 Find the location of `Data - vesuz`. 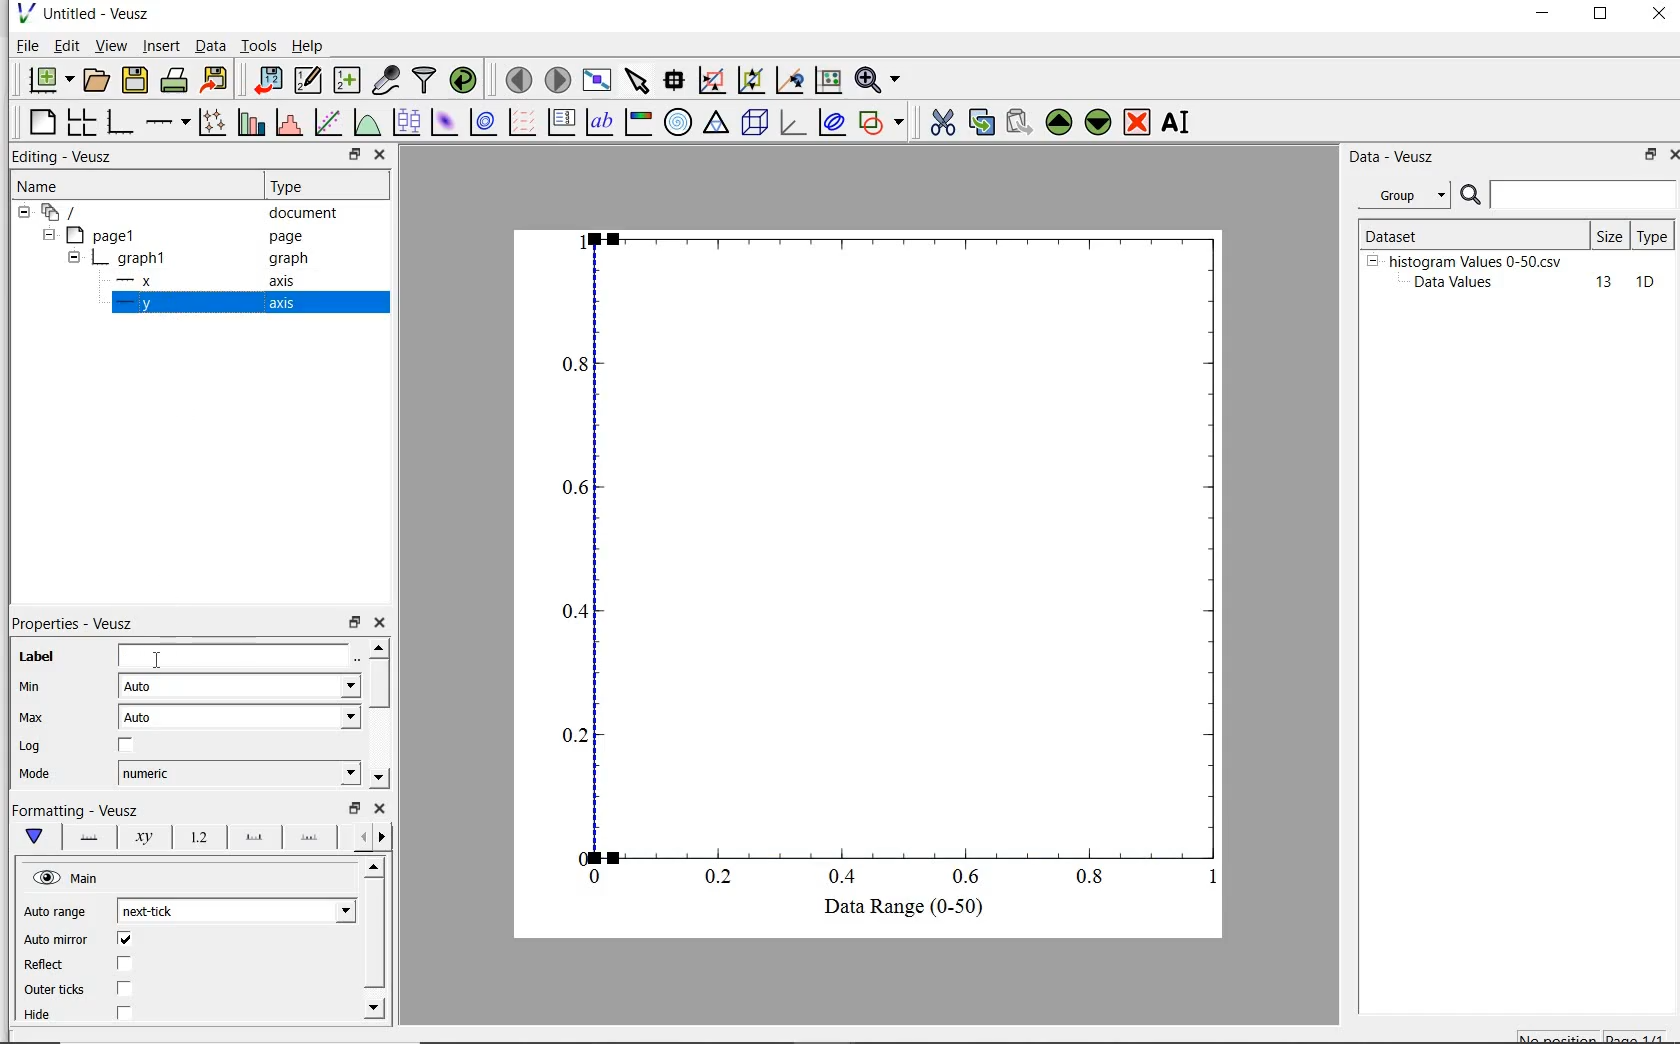

Data - vesuz is located at coordinates (1395, 158).